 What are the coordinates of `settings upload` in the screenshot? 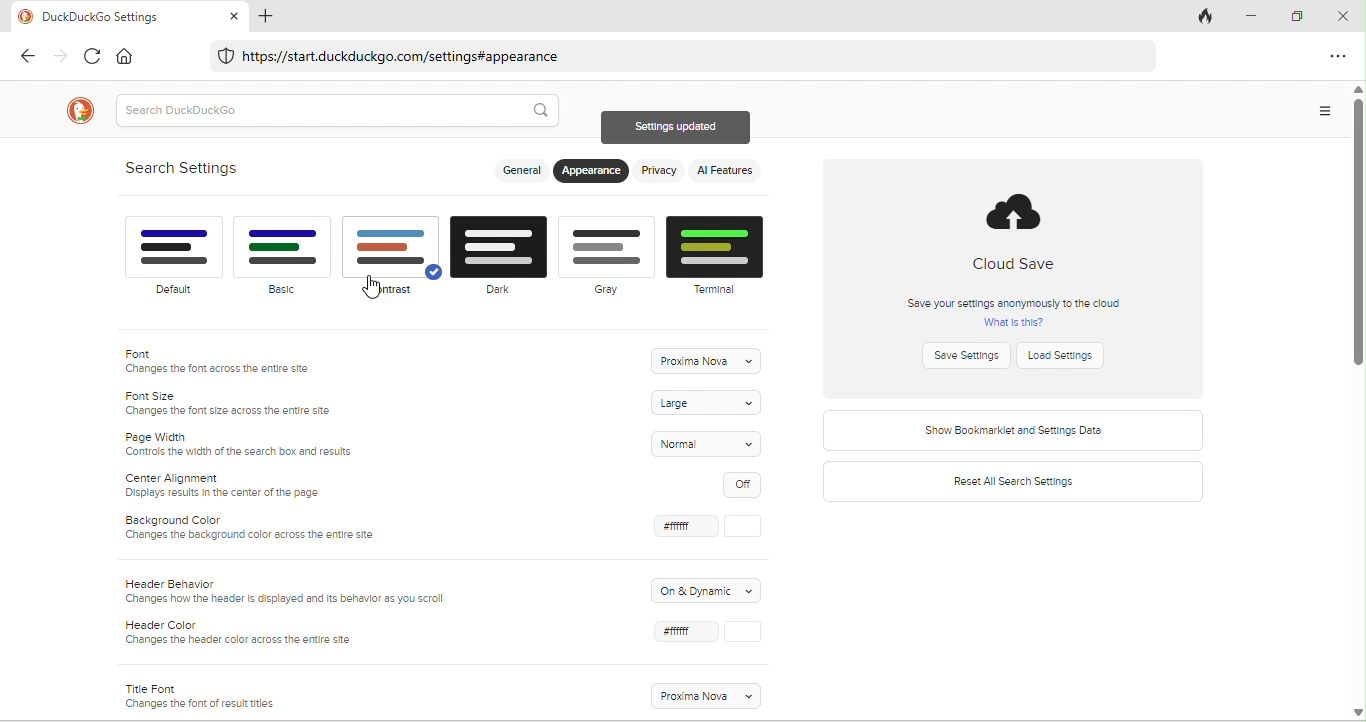 It's located at (678, 129).